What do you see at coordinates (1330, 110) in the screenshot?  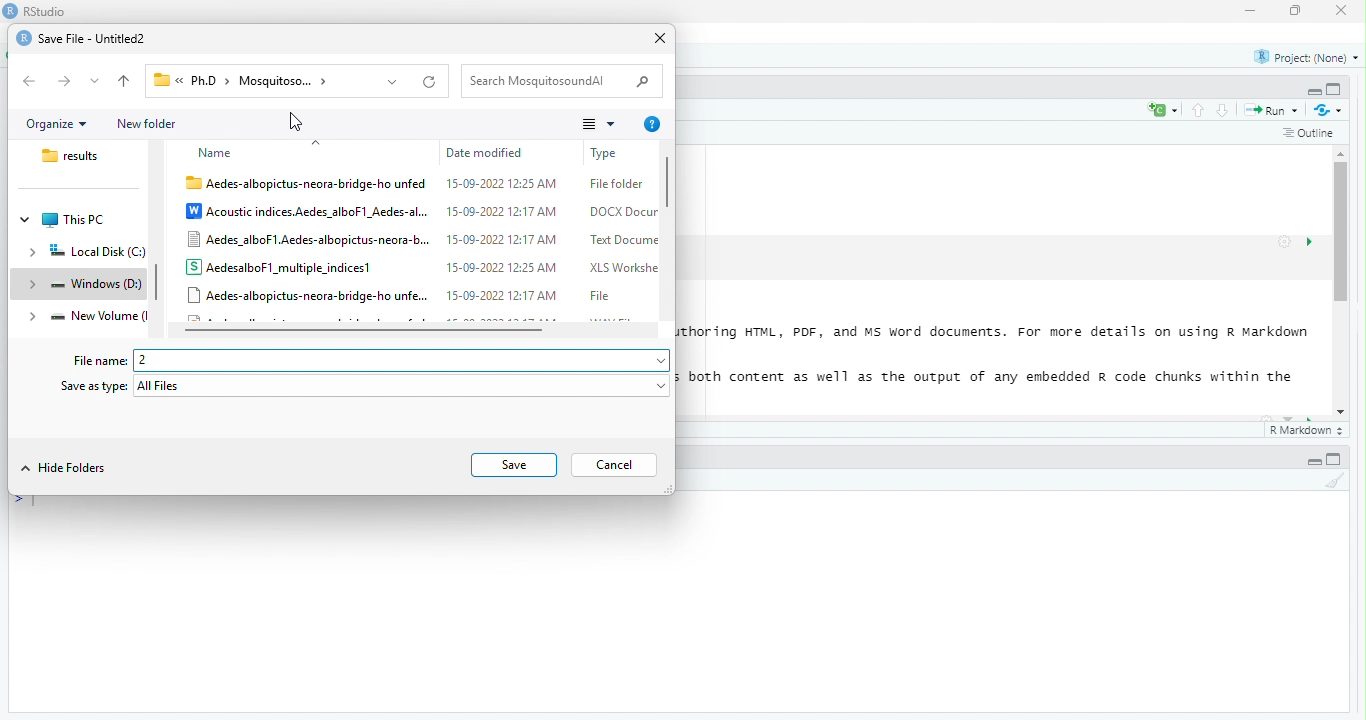 I see `Syncing ` at bounding box center [1330, 110].